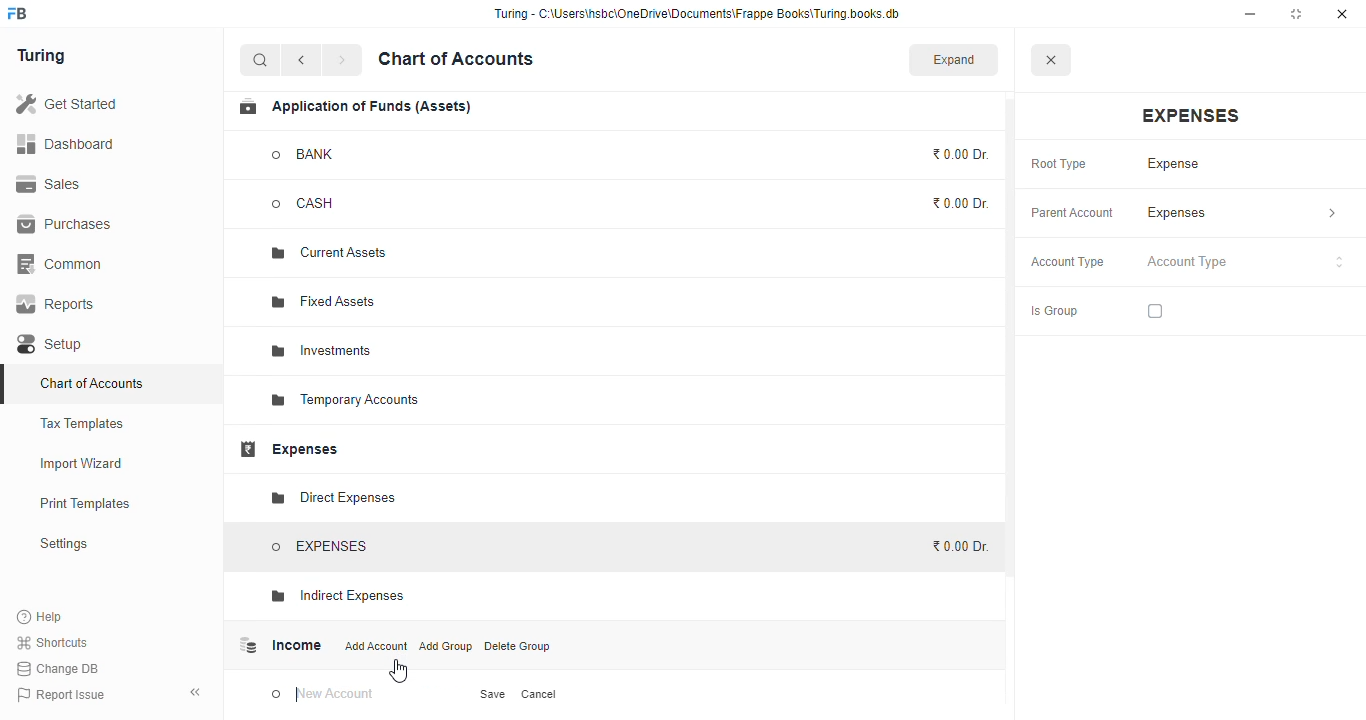  What do you see at coordinates (1155, 311) in the screenshot?
I see `checkbox` at bounding box center [1155, 311].